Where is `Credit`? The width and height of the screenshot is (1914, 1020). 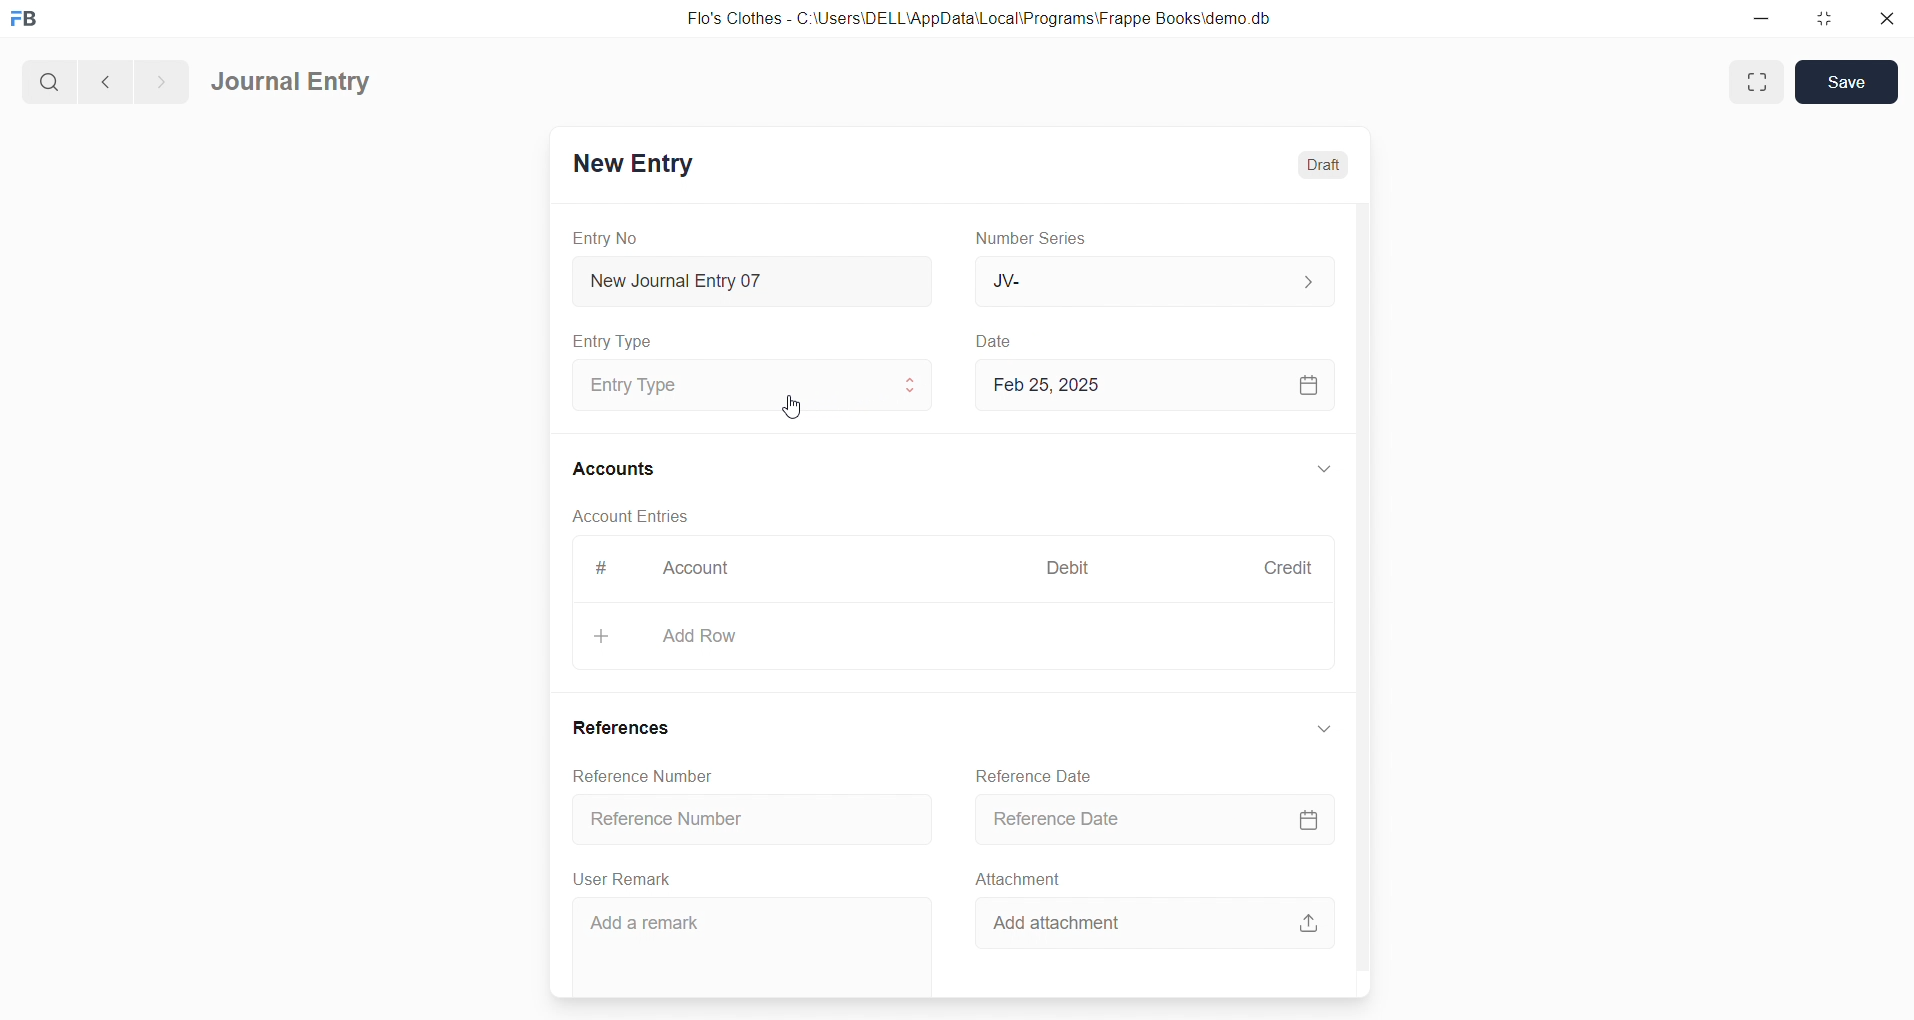 Credit is located at coordinates (1287, 567).